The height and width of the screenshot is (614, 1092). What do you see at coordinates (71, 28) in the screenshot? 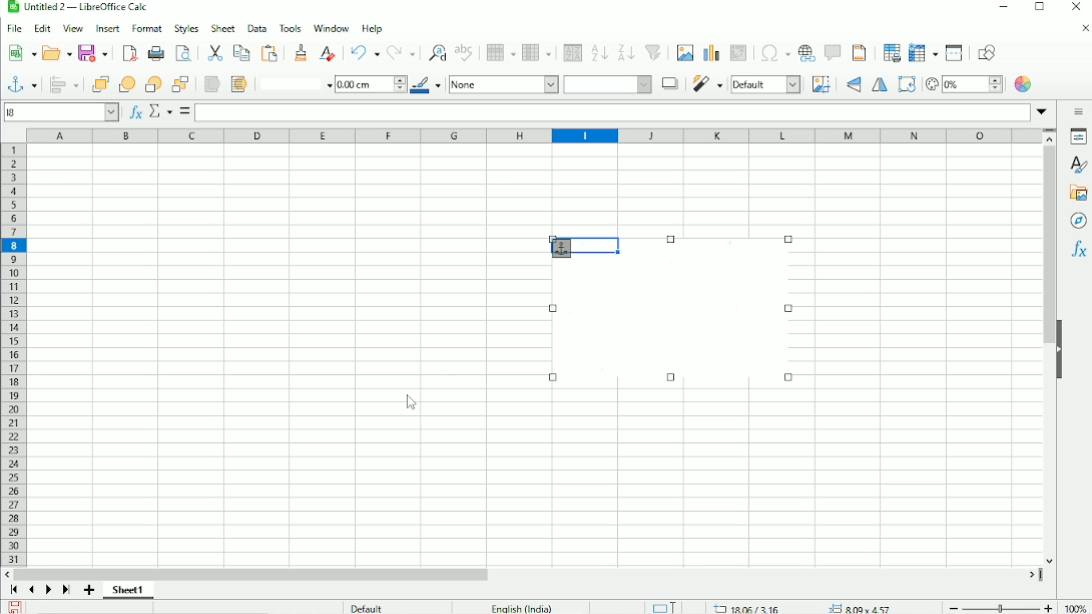
I see `View` at bounding box center [71, 28].